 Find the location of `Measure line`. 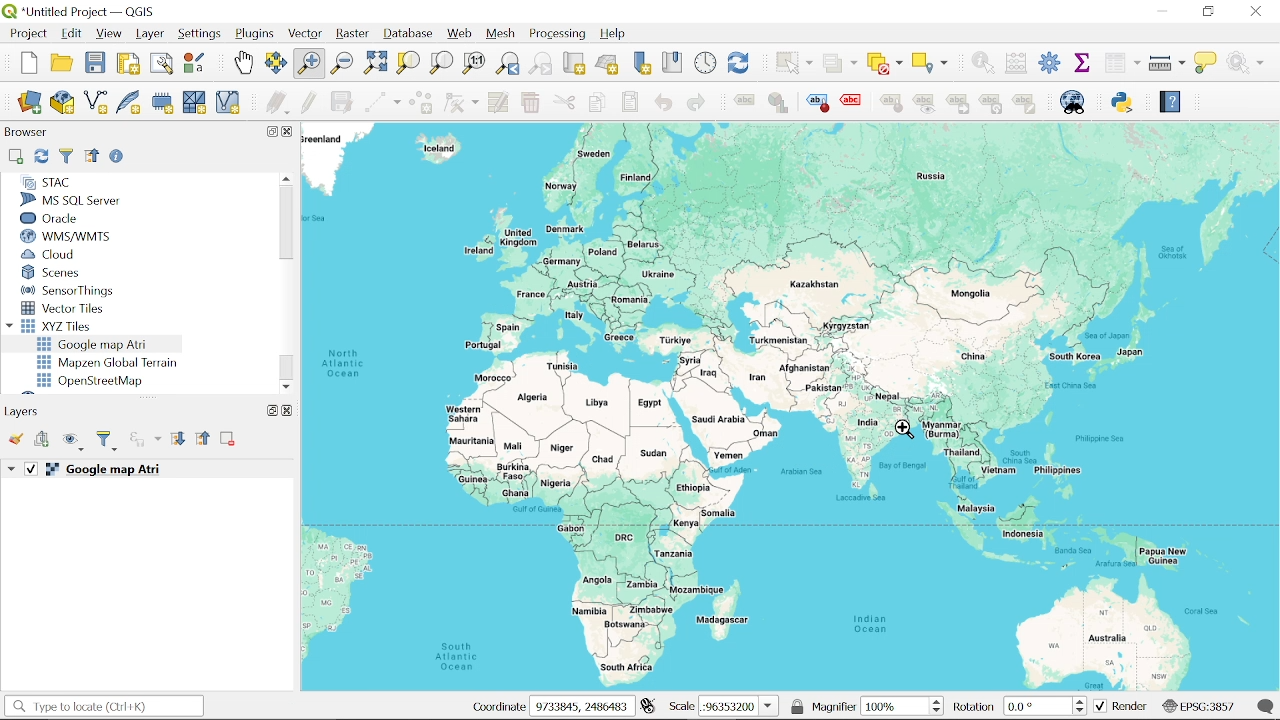

Measure line is located at coordinates (1168, 64).